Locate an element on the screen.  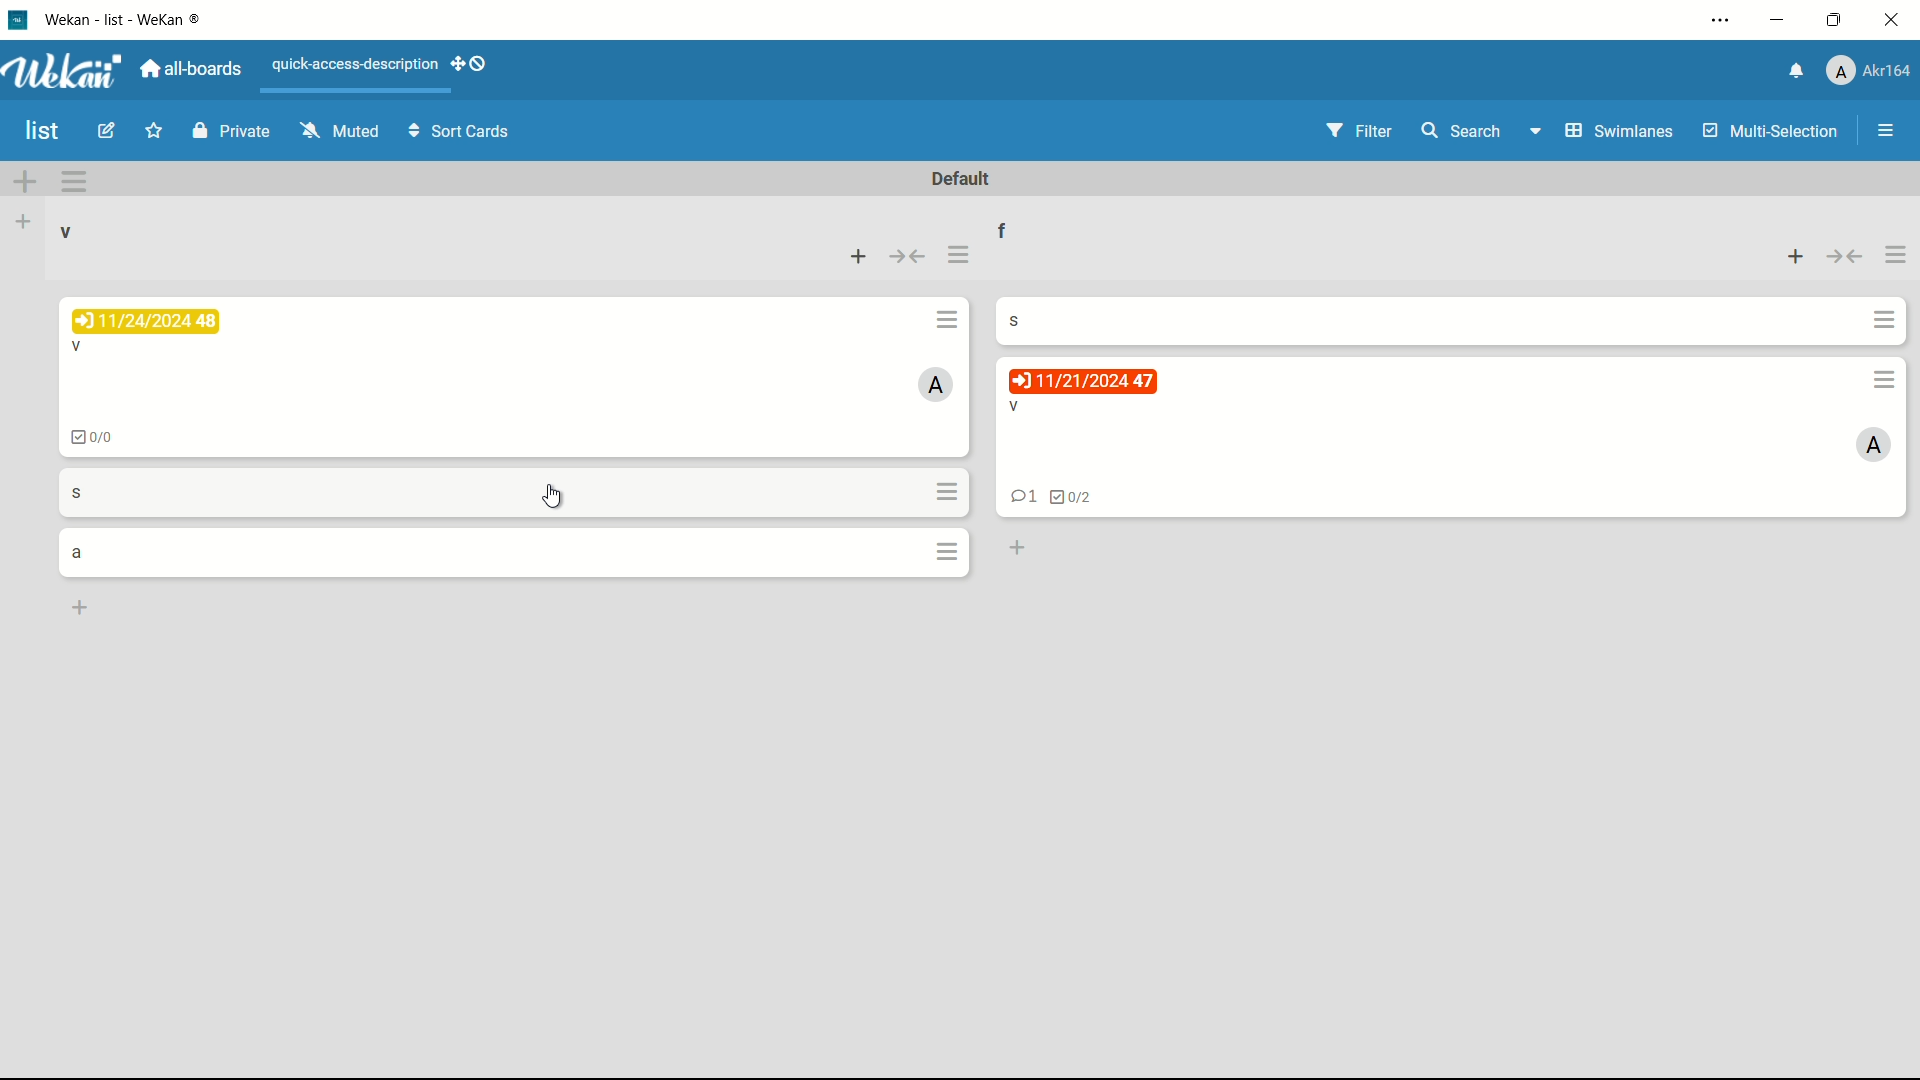
minimize is located at coordinates (1780, 20).